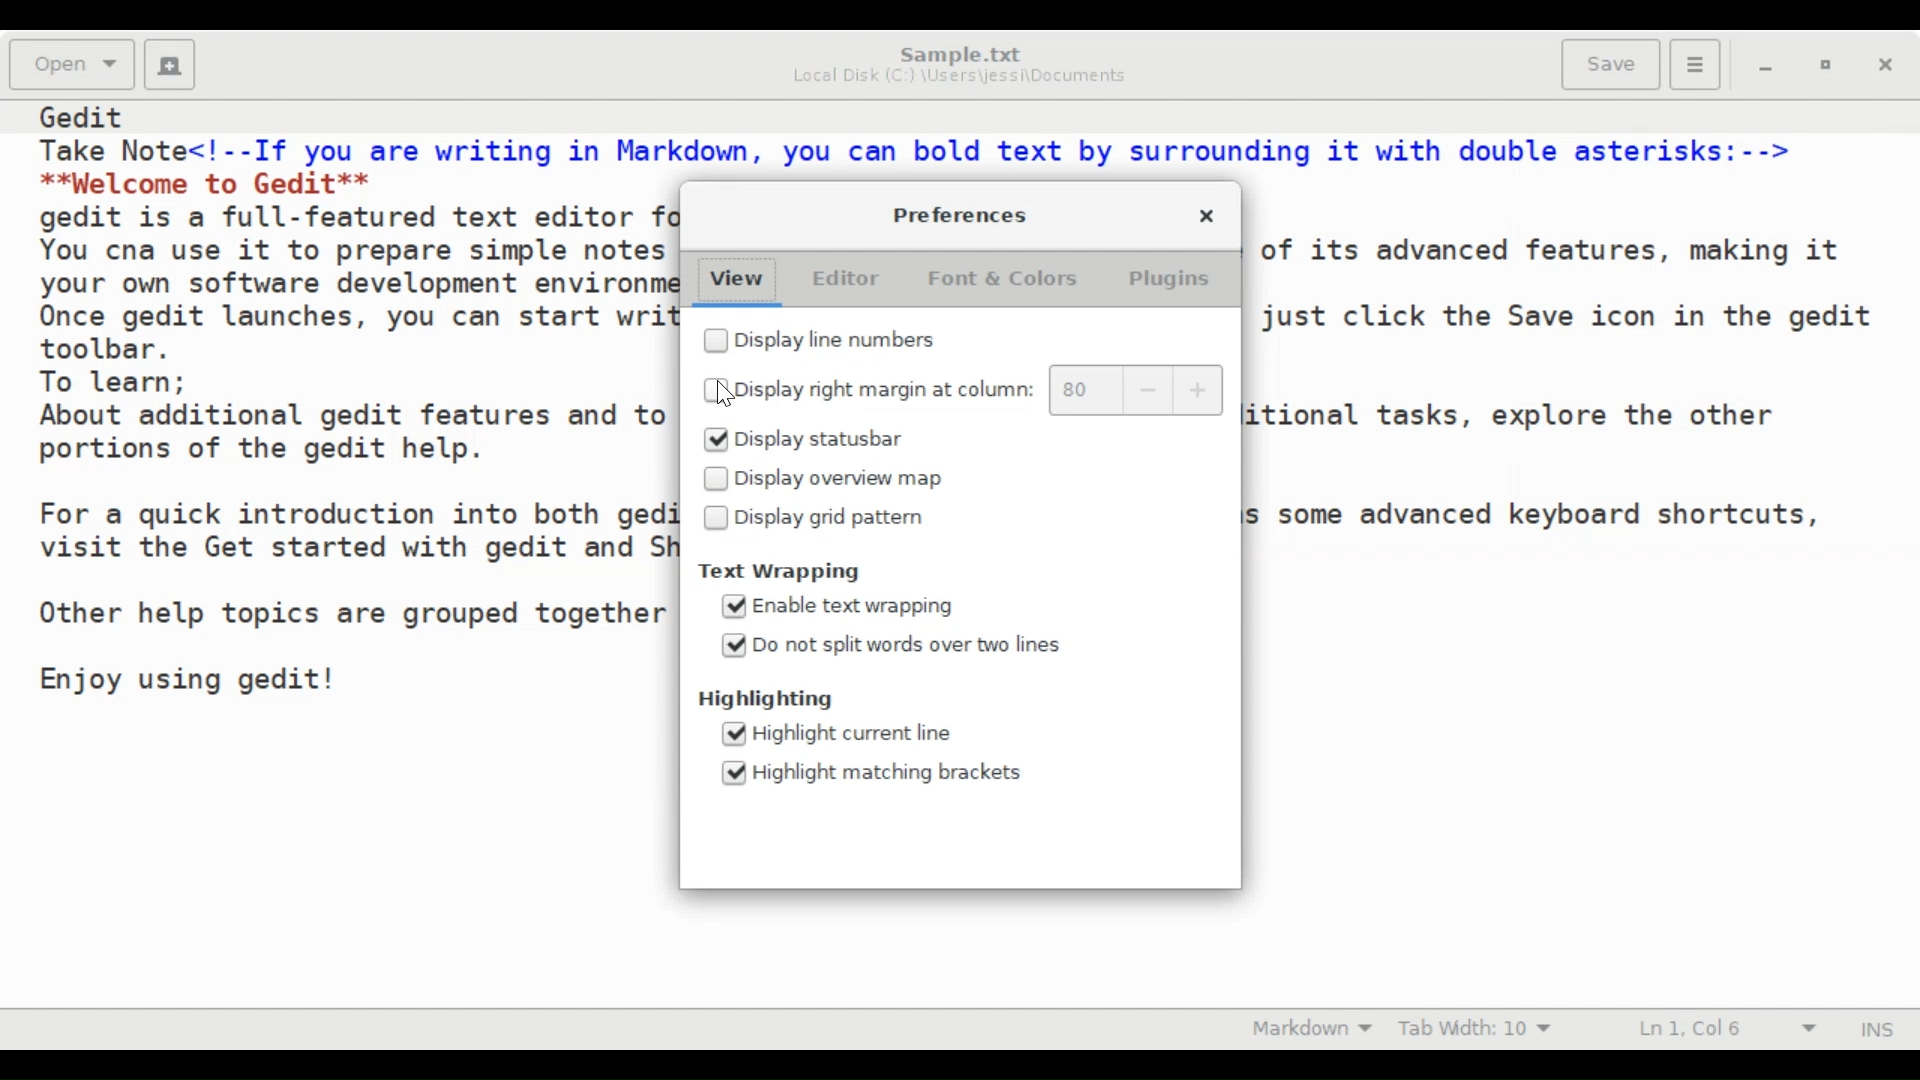 This screenshot has height=1080, width=1920. What do you see at coordinates (838, 607) in the screenshot?
I see `(un)select Enable text wrapping` at bounding box center [838, 607].